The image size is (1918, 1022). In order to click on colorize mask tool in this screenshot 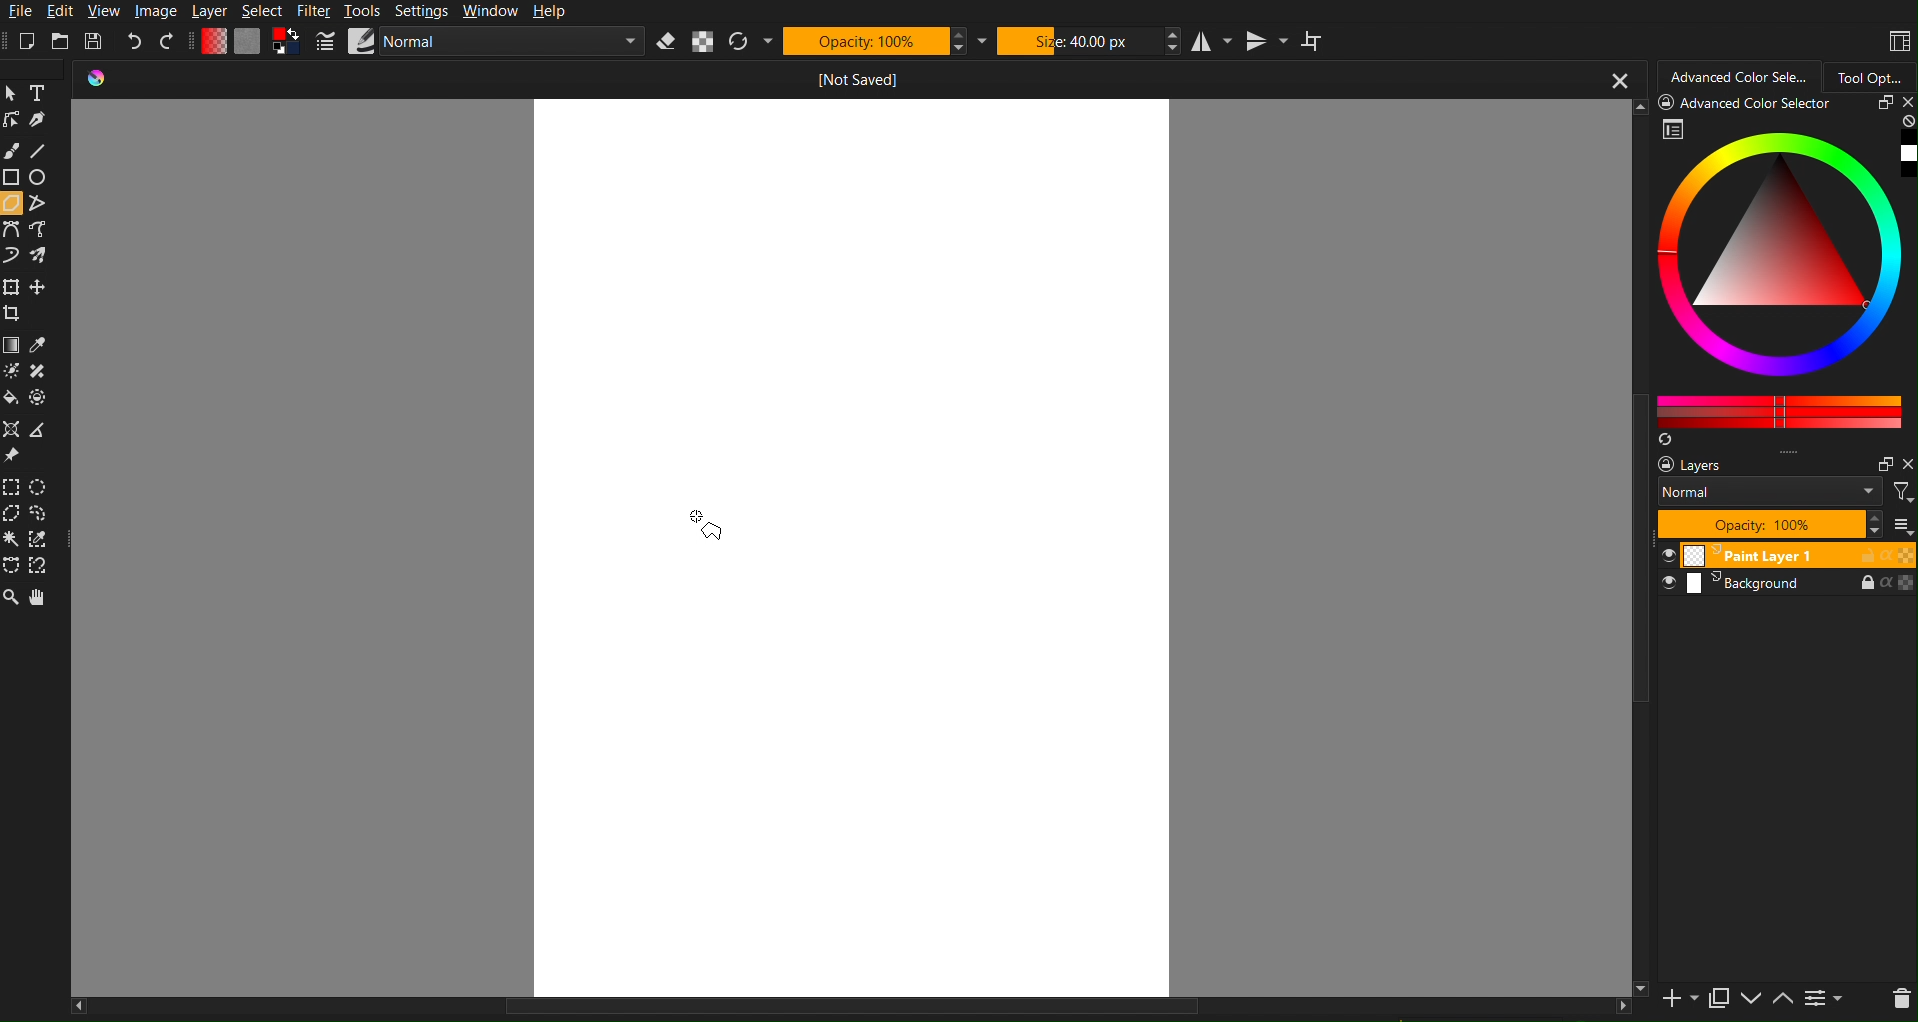, I will do `click(15, 372)`.